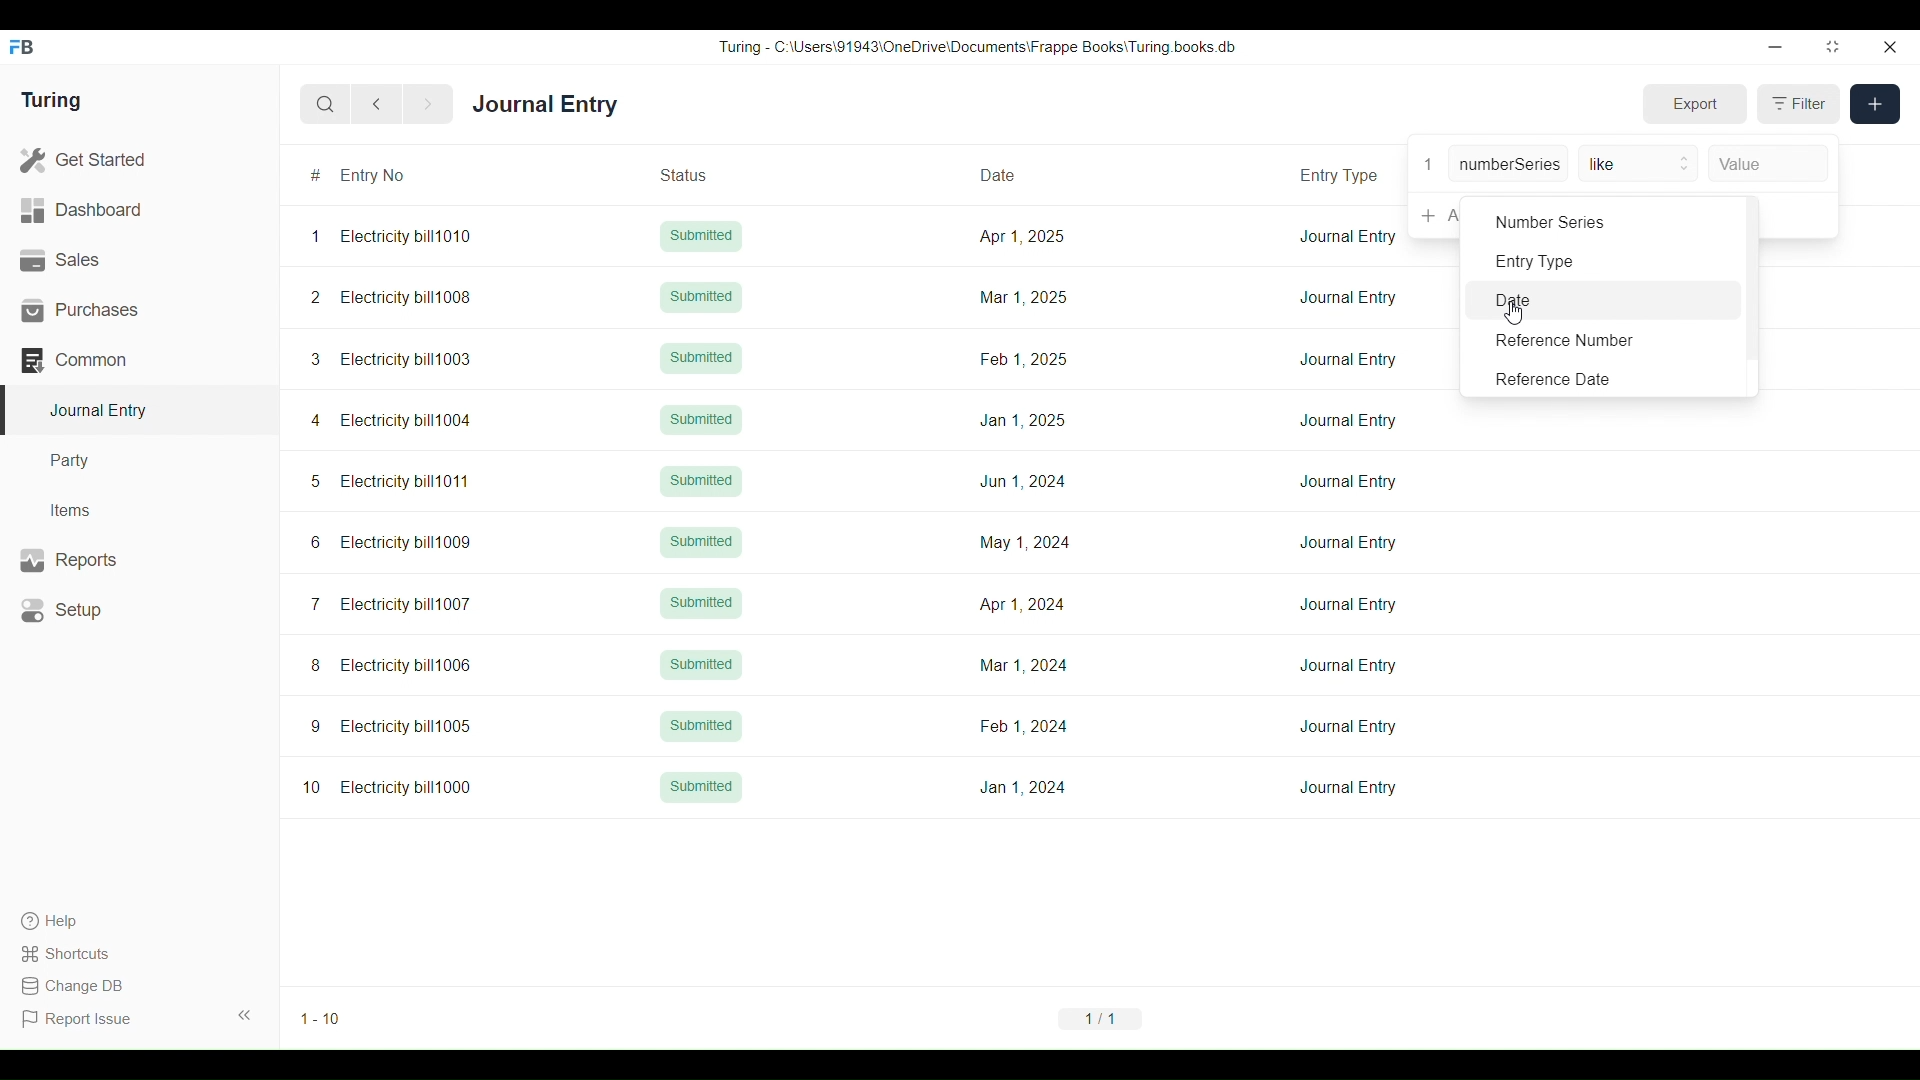 The image size is (1920, 1080). Describe the element at coordinates (1022, 787) in the screenshot. I see `Jan 1, 2024` at that location.